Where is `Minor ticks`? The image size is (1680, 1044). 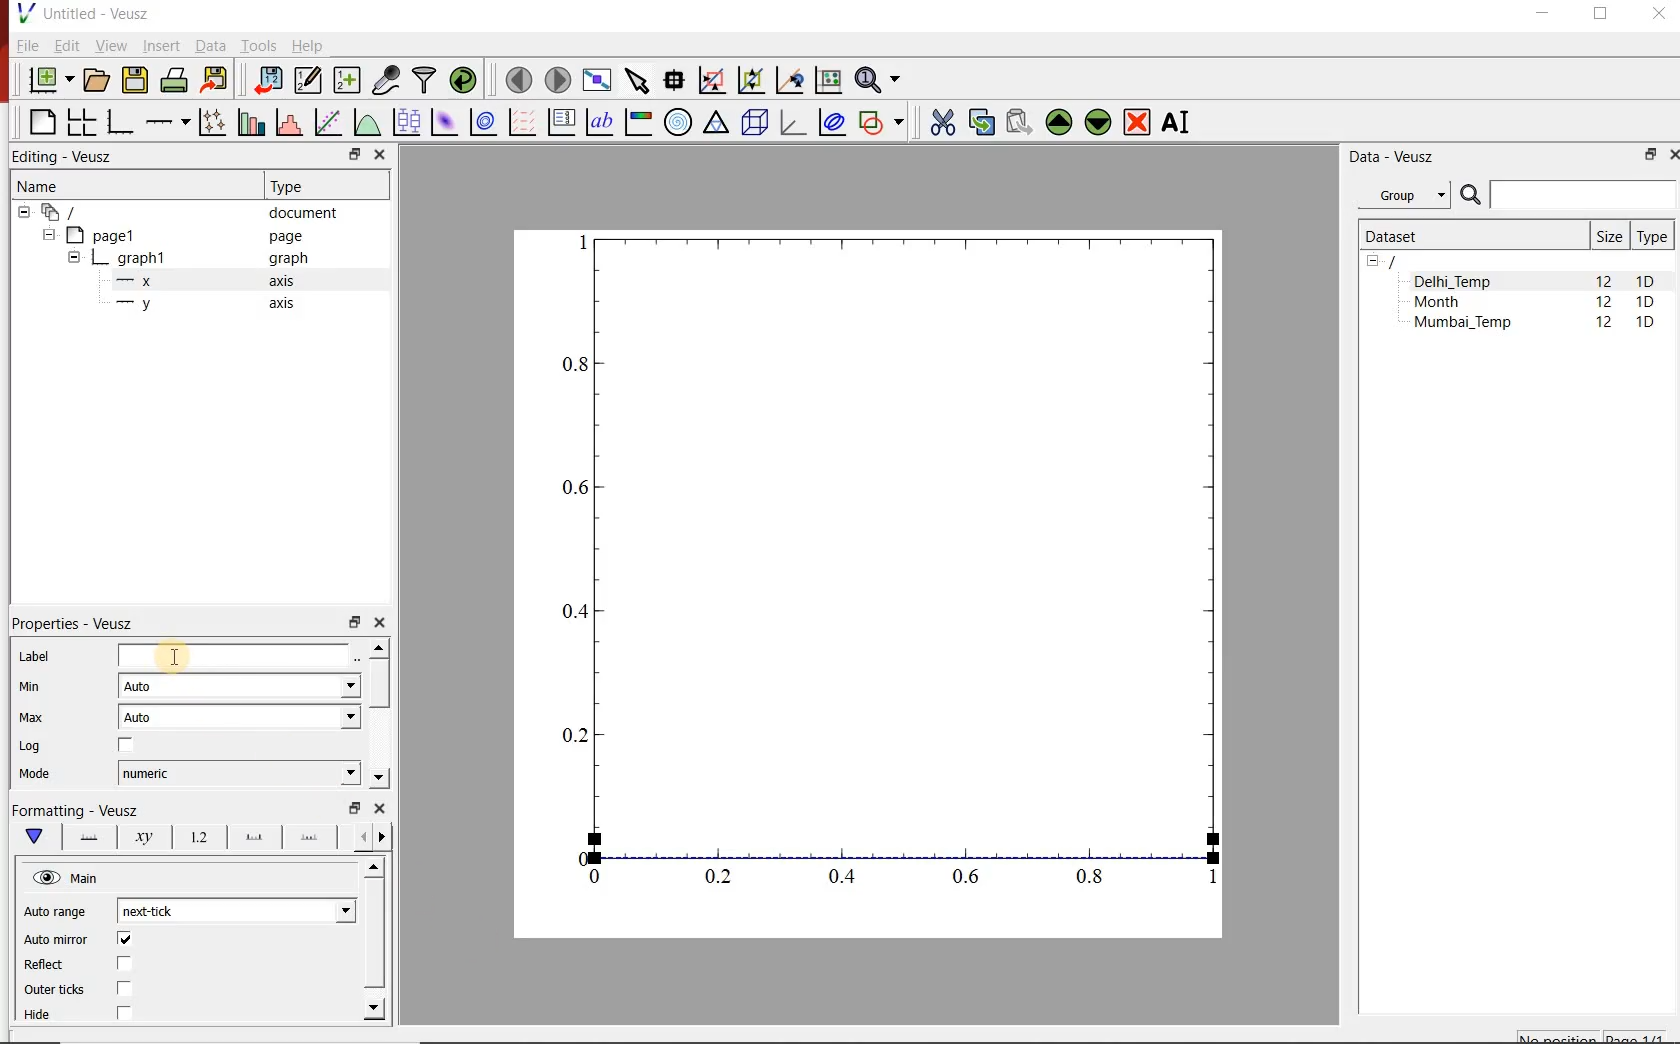 Minor ticks is located at coordinates (311, 837).